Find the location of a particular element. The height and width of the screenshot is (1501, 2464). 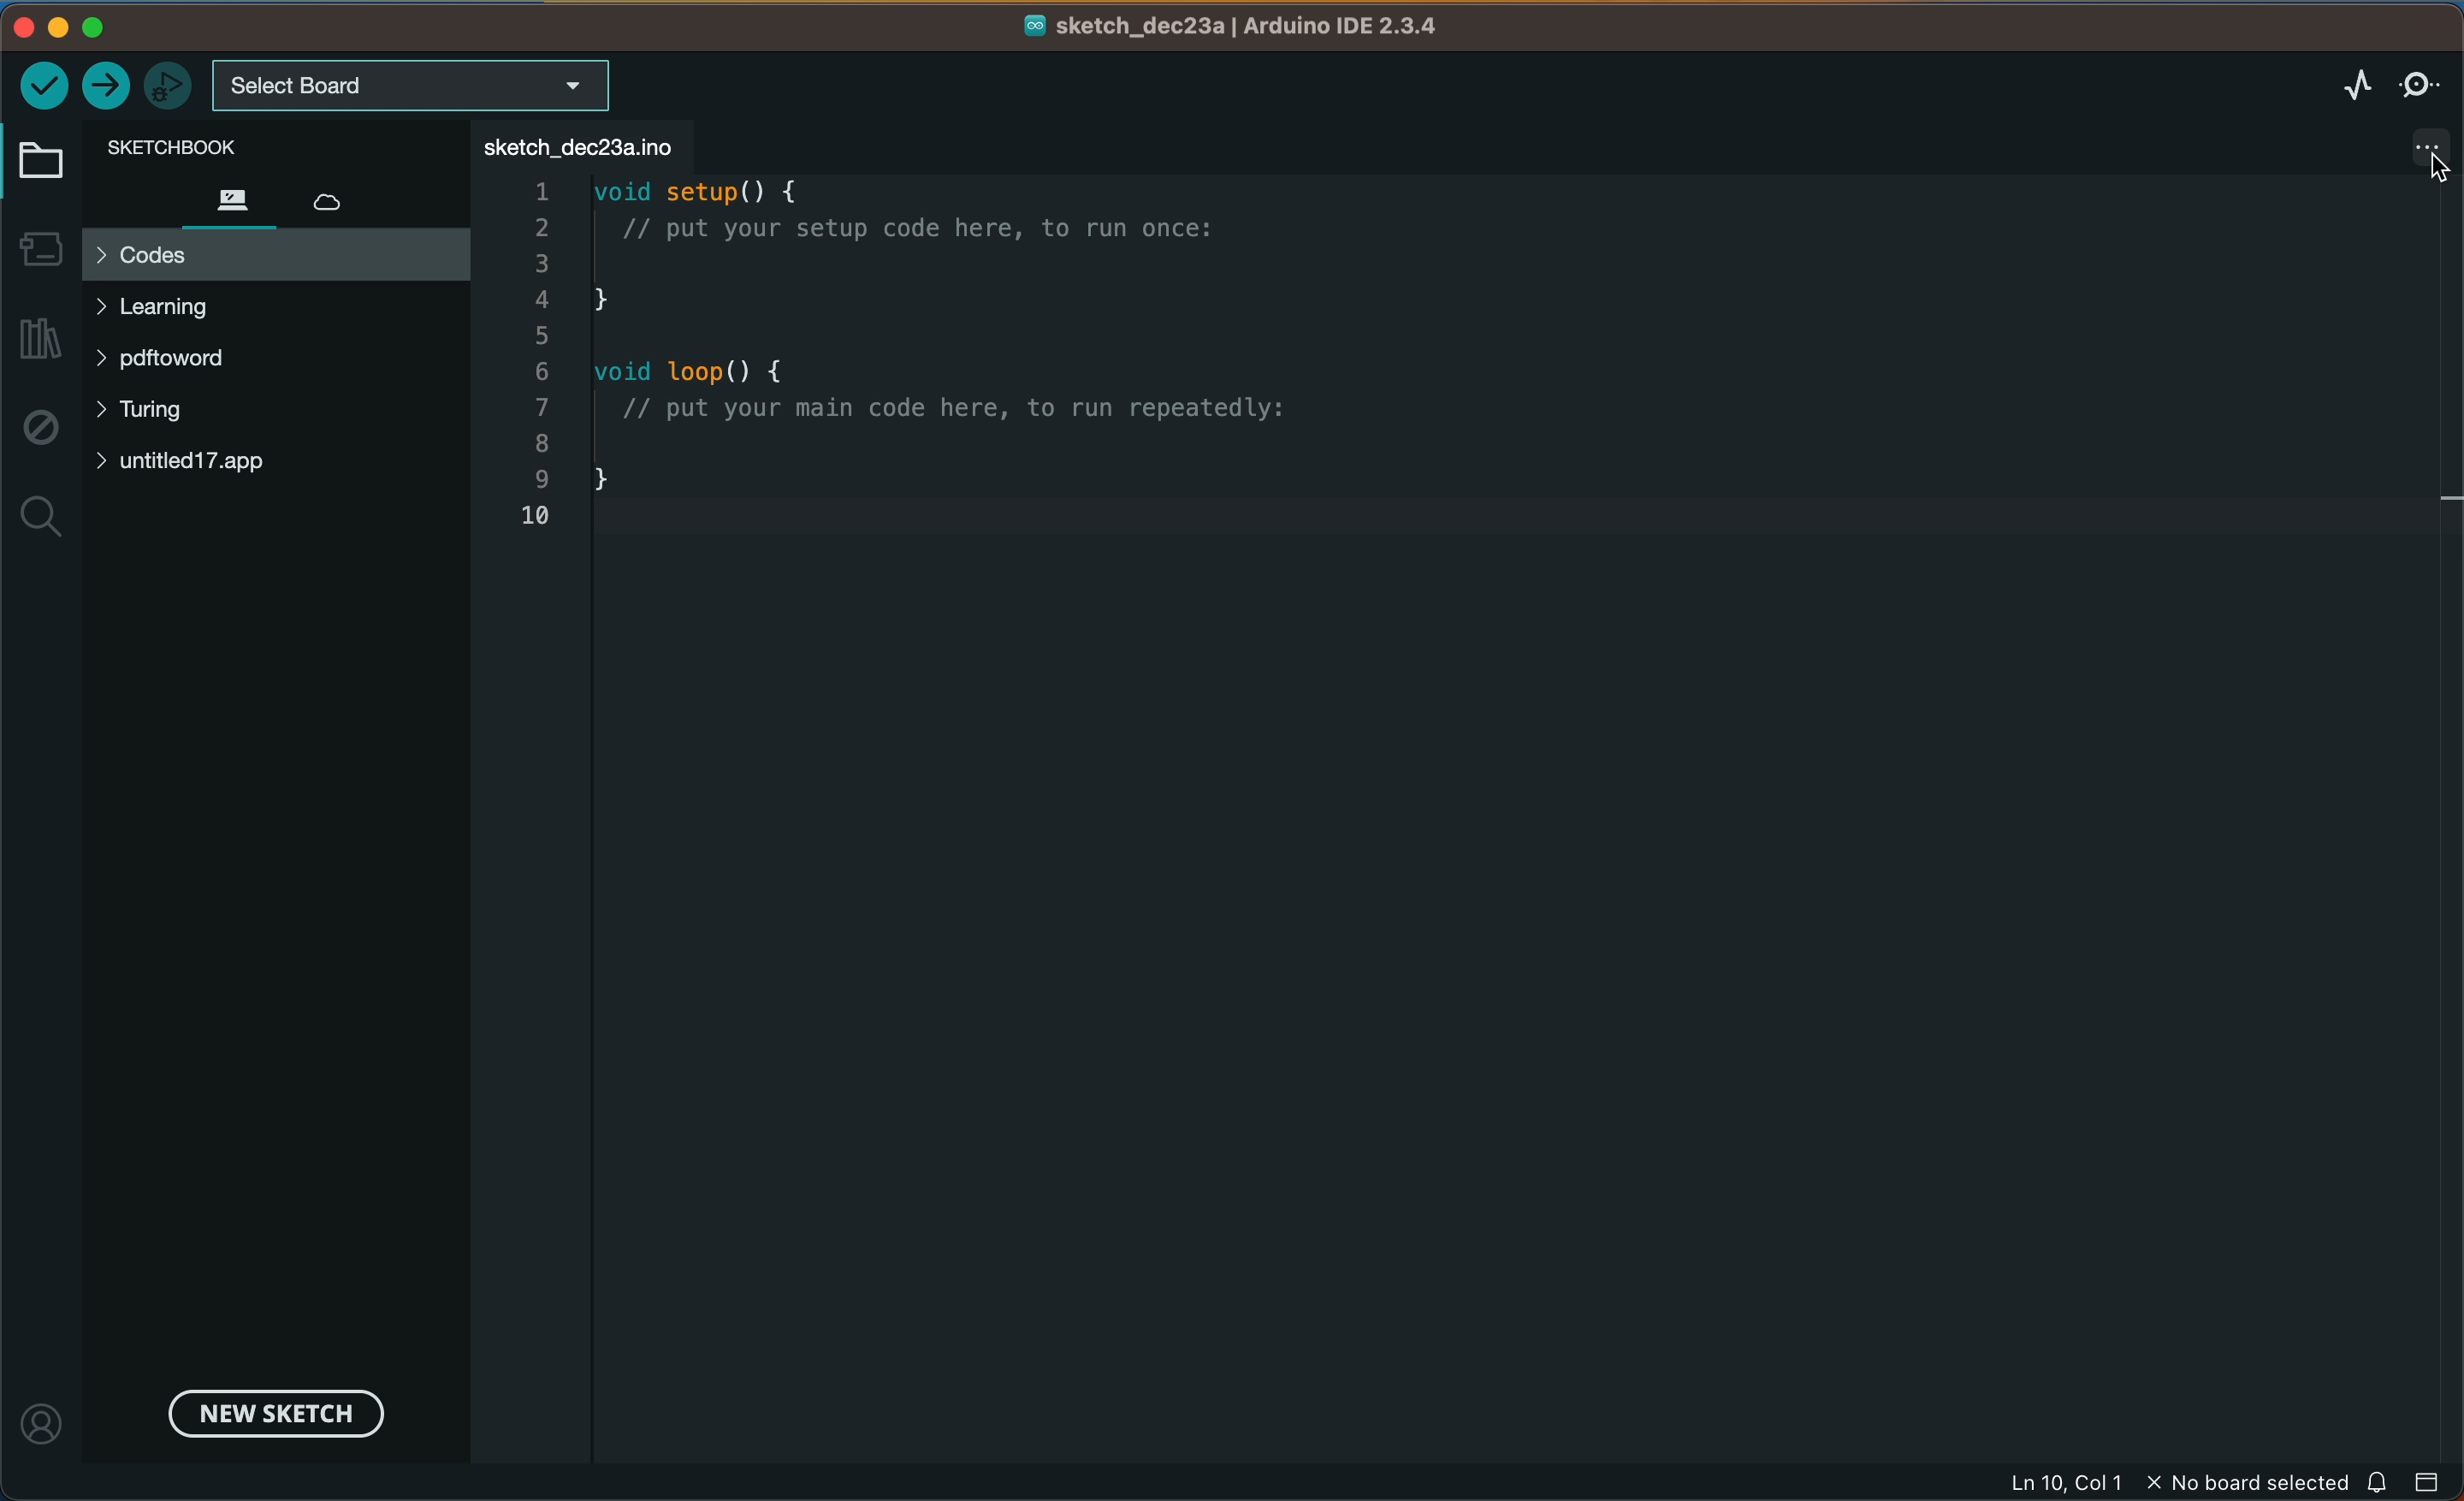

file setting is located at coordinates (2409, 147).